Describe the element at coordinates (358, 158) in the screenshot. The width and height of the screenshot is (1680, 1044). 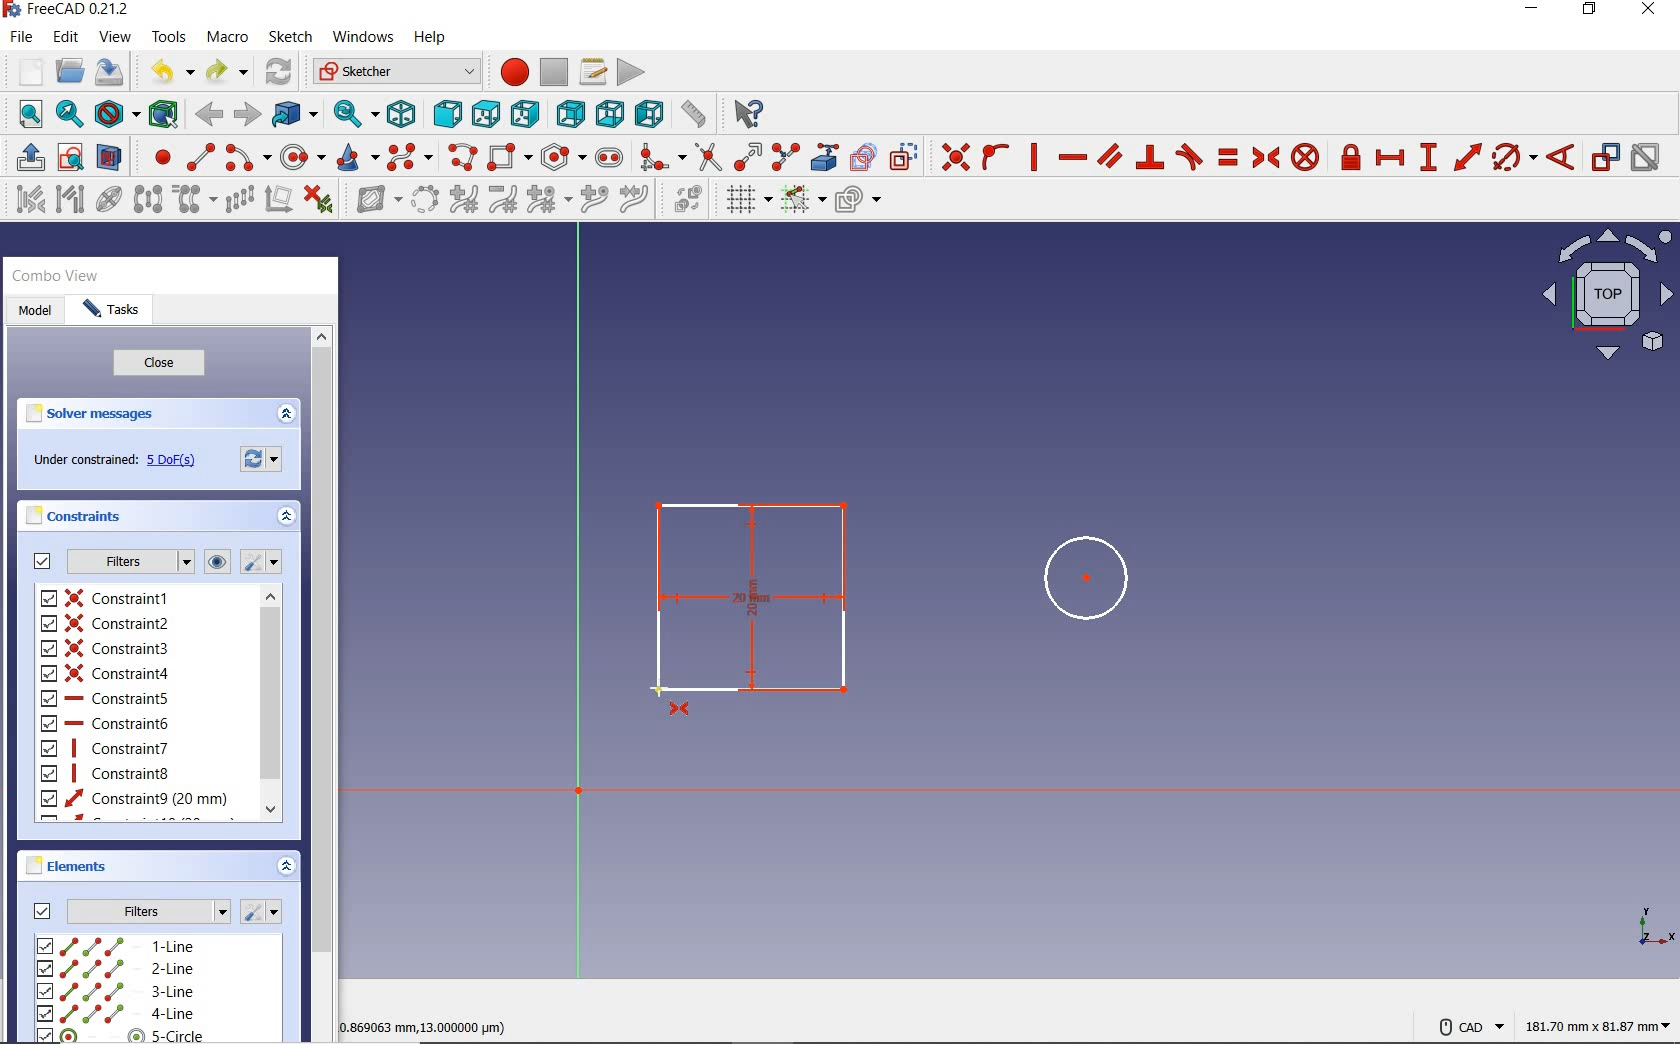
I see `create conic` at that location.